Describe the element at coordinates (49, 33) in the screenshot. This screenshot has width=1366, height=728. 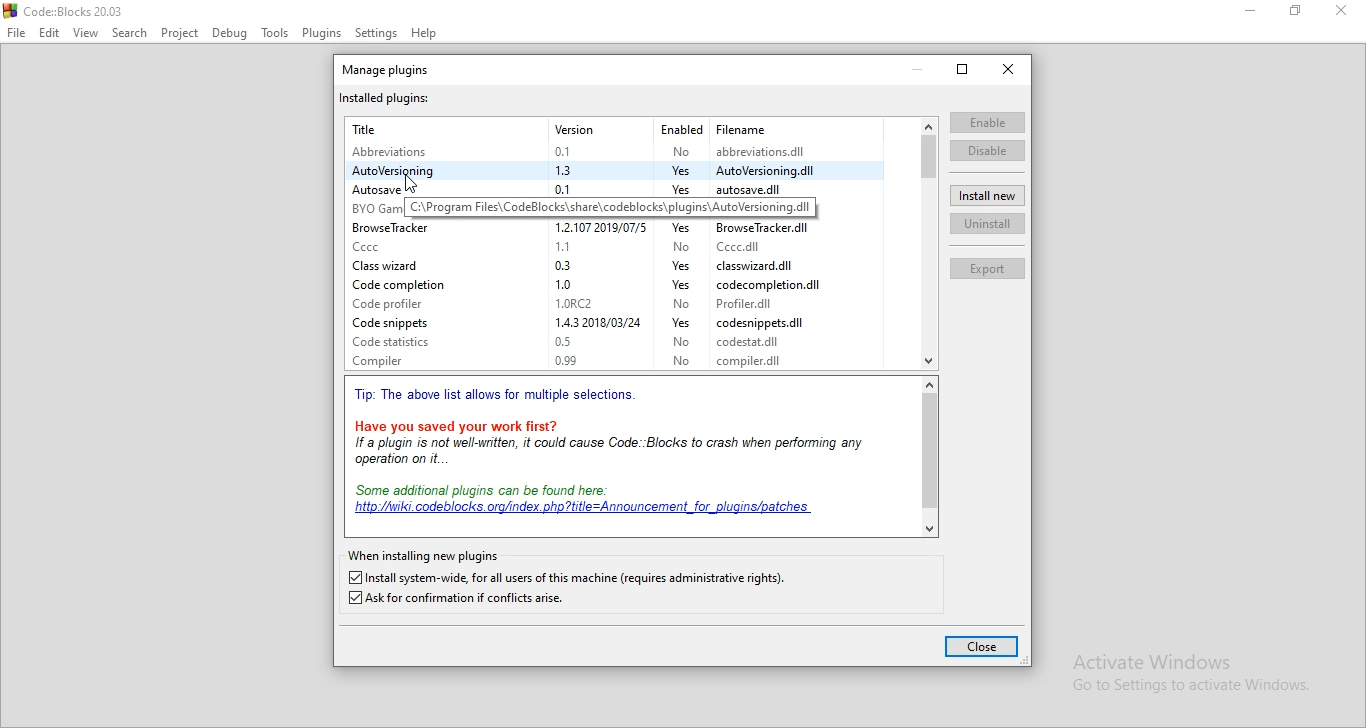
I see `Edit` at that location.